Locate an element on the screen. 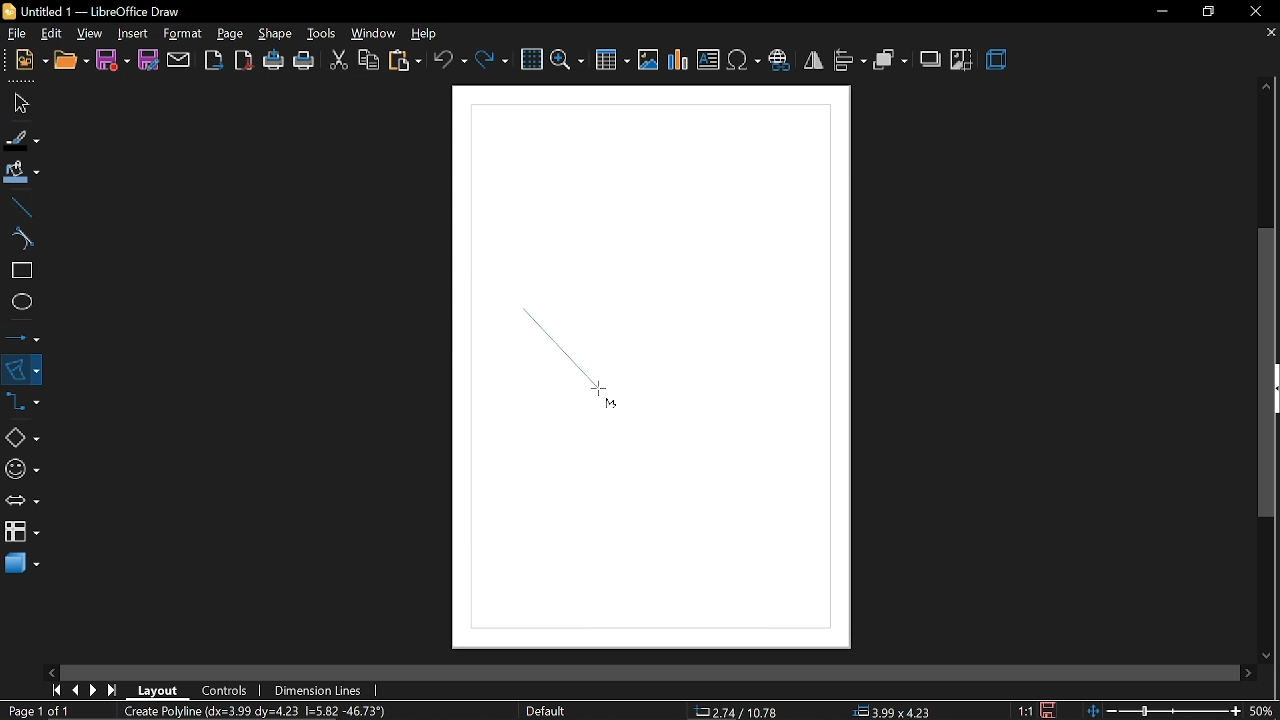 The image size is (1280, 720). Create Polviine (dx=3.99 dv=4.23 |=582 -46.73%) is located at coordinates (275, 710).